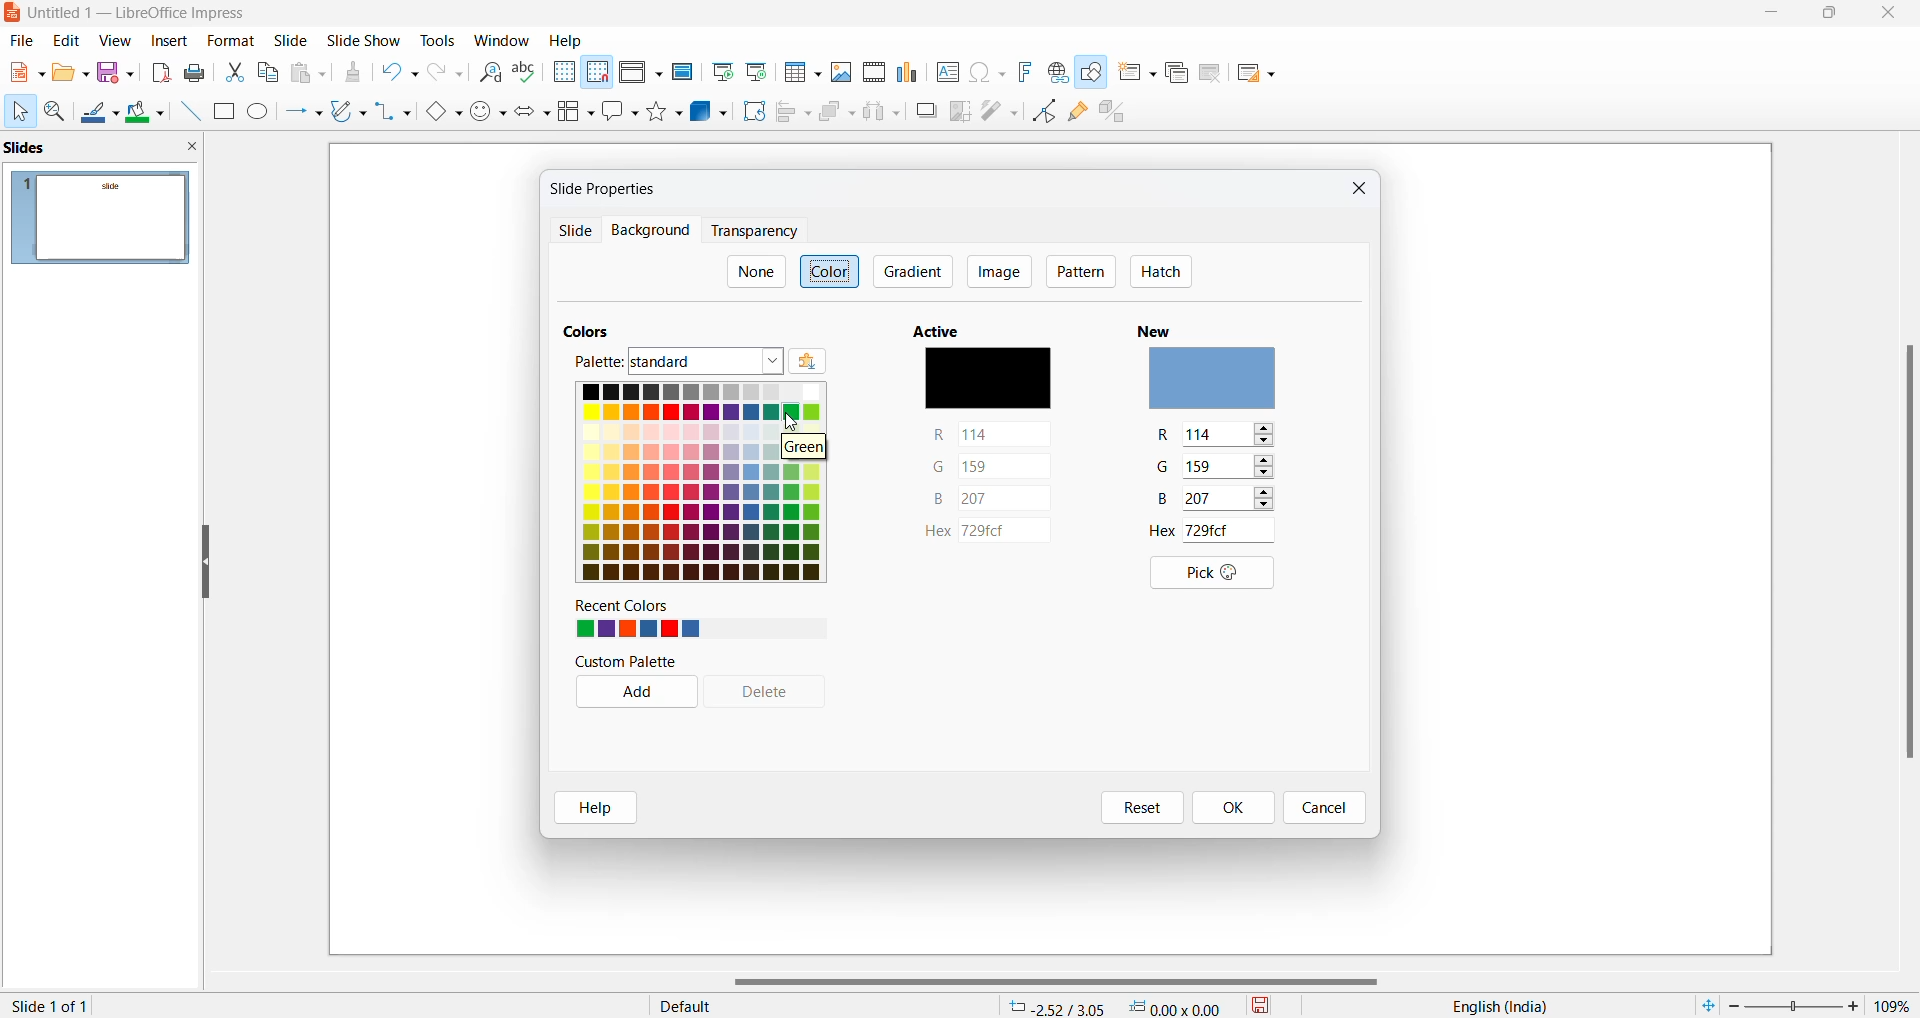  I want to click on delete, so click(775, 694).